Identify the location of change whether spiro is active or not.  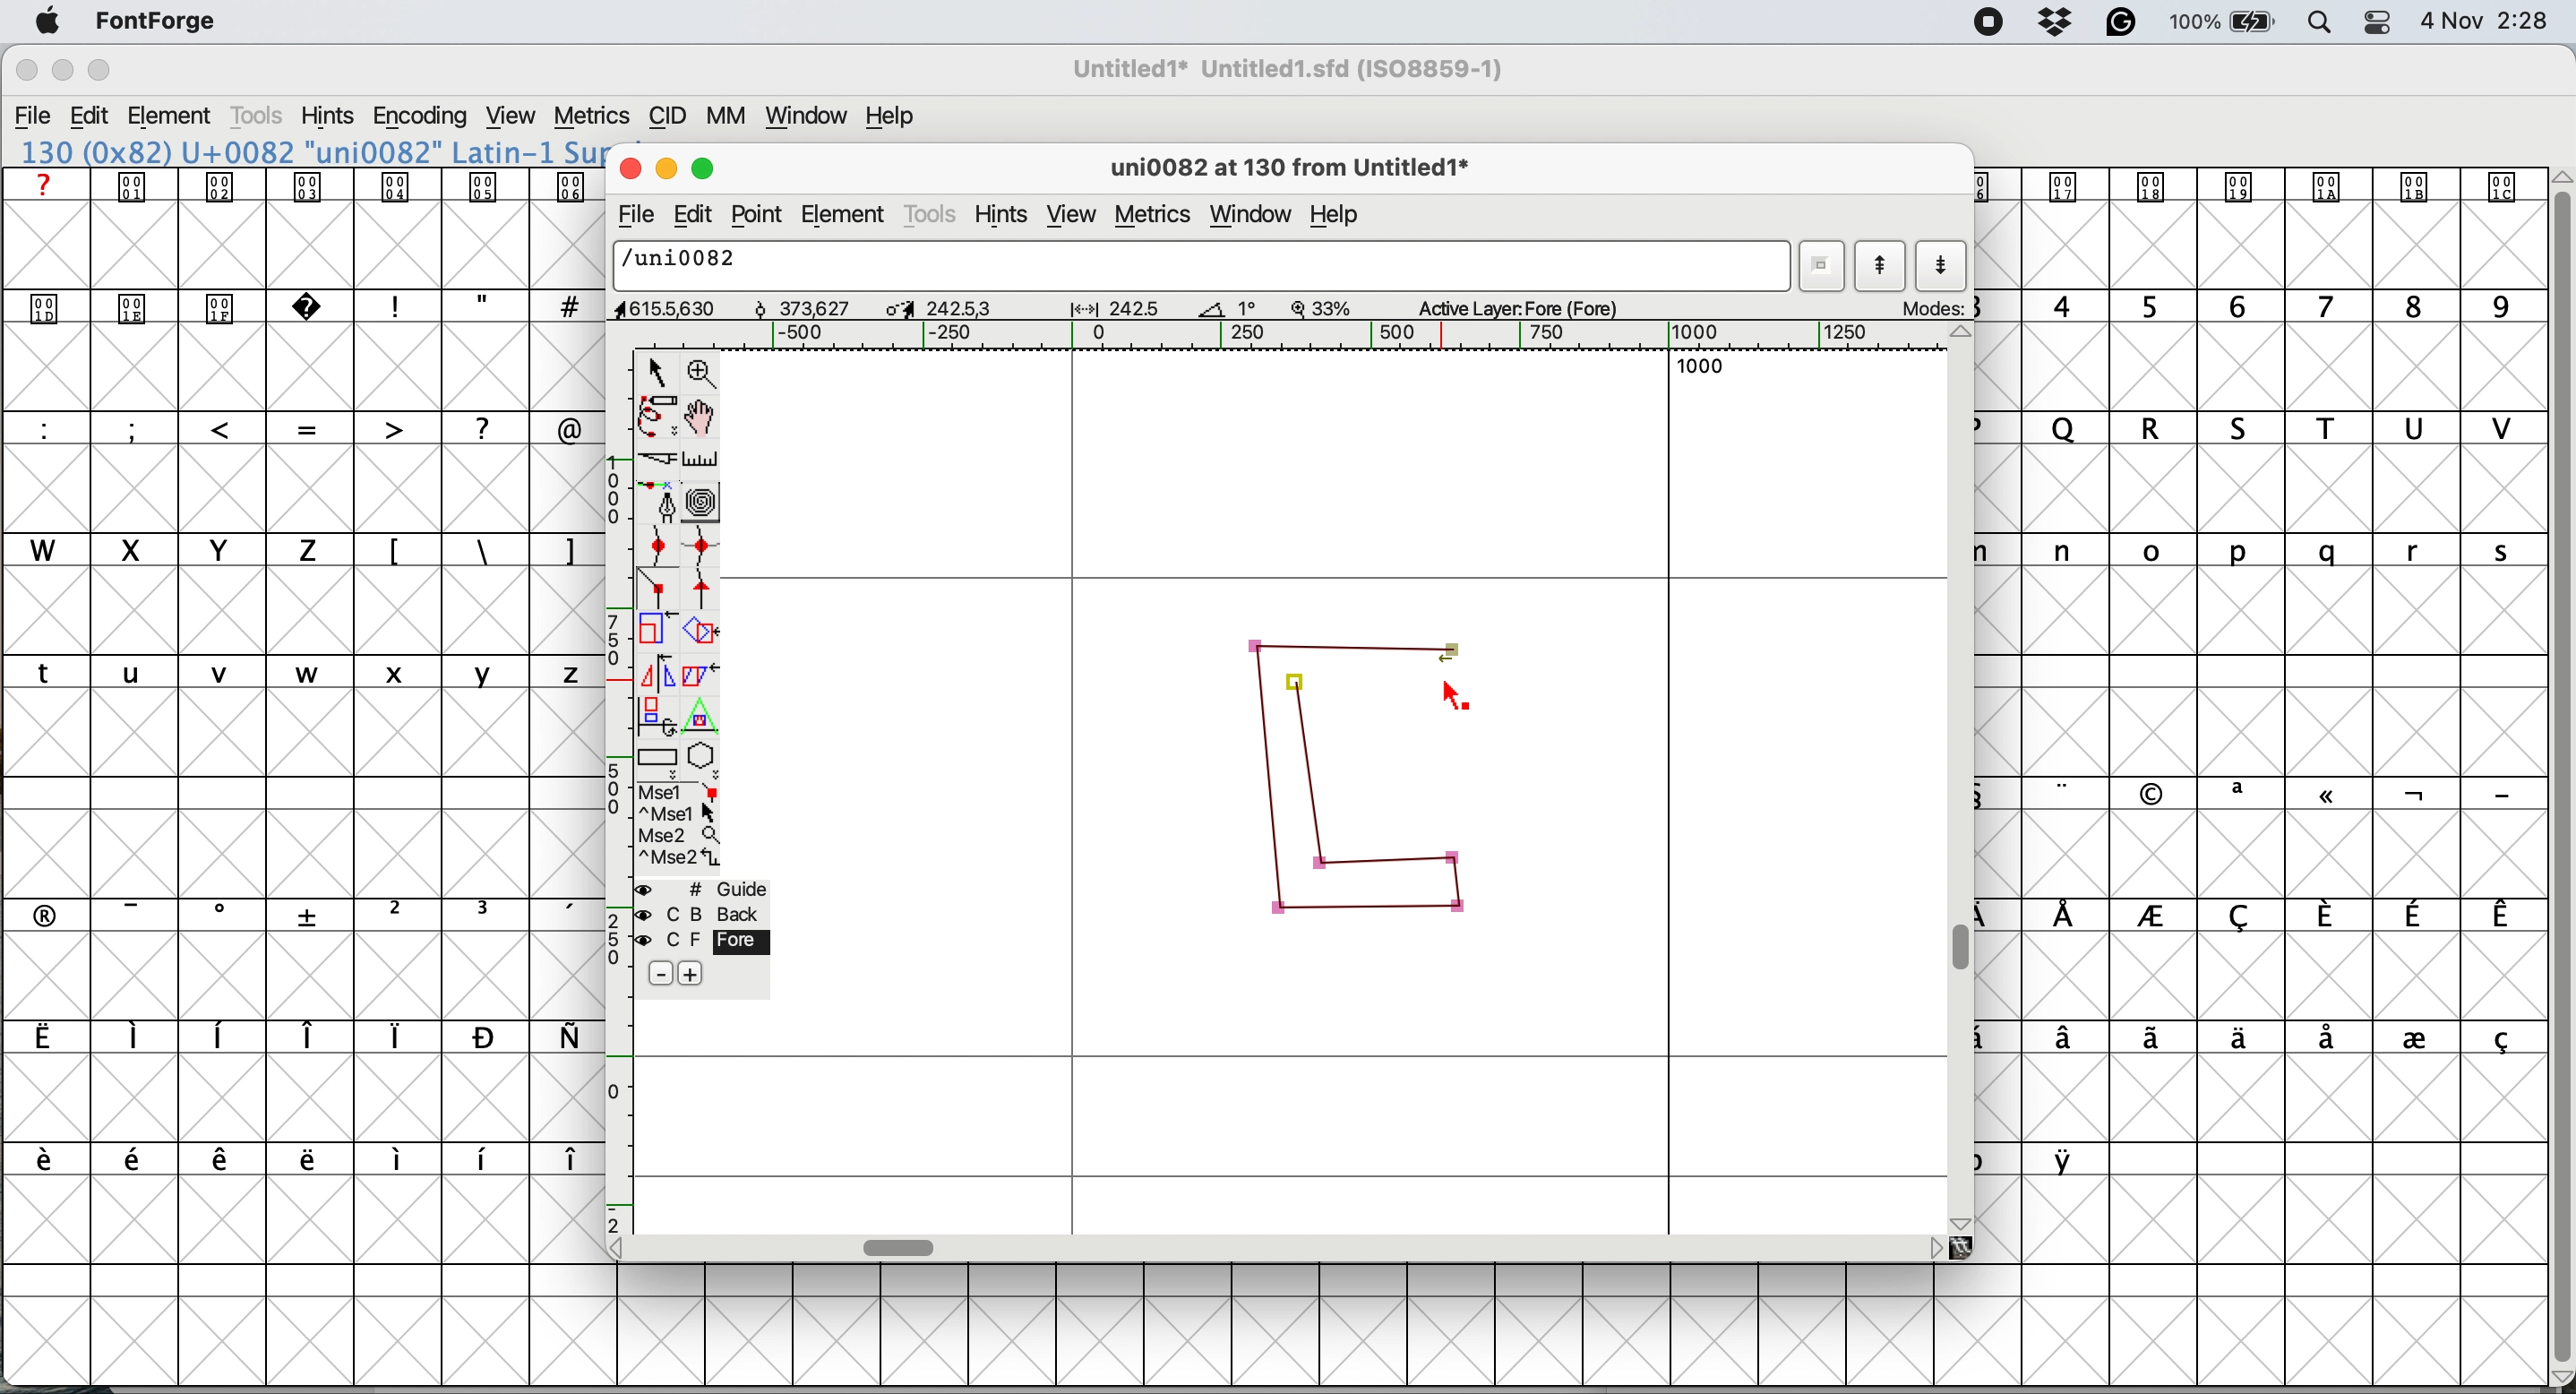
(704, 502).